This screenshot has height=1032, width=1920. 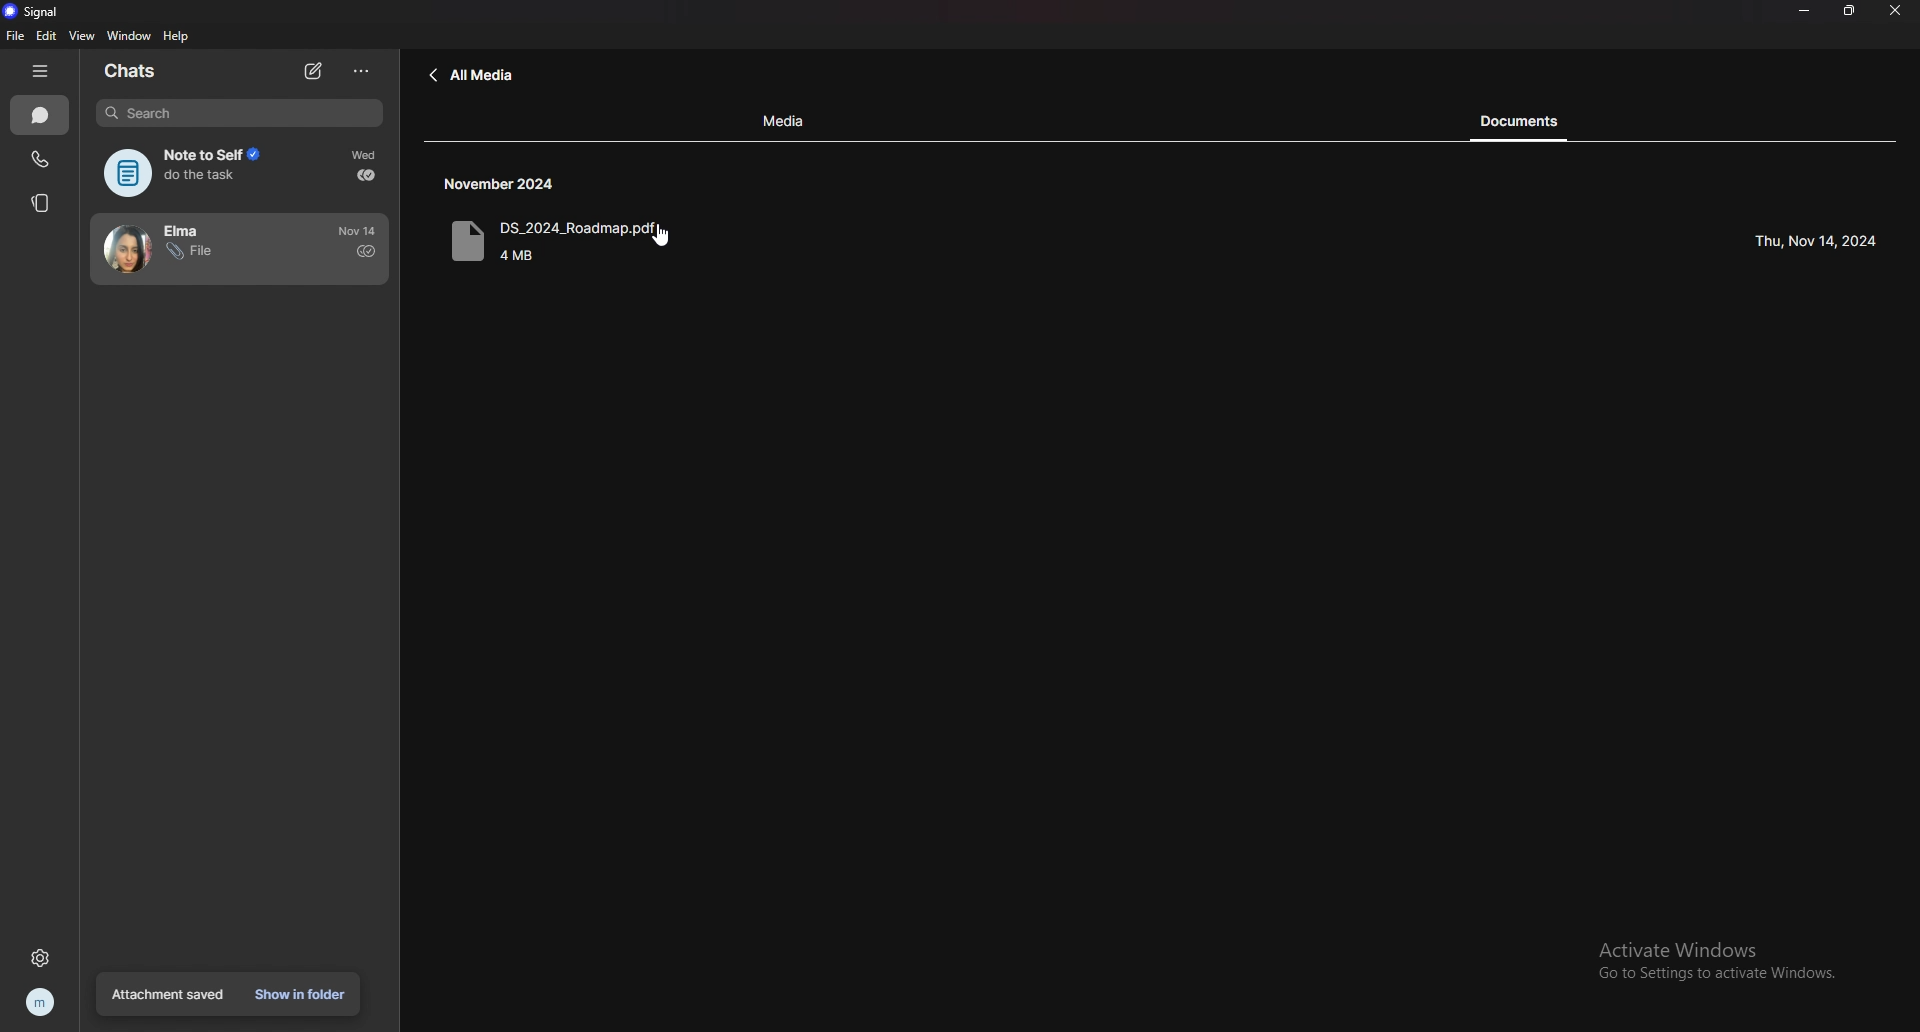 What do you see at coordinates (194, 173) in the screenshot?
I see `note to self` at bounding box center [194, 173].